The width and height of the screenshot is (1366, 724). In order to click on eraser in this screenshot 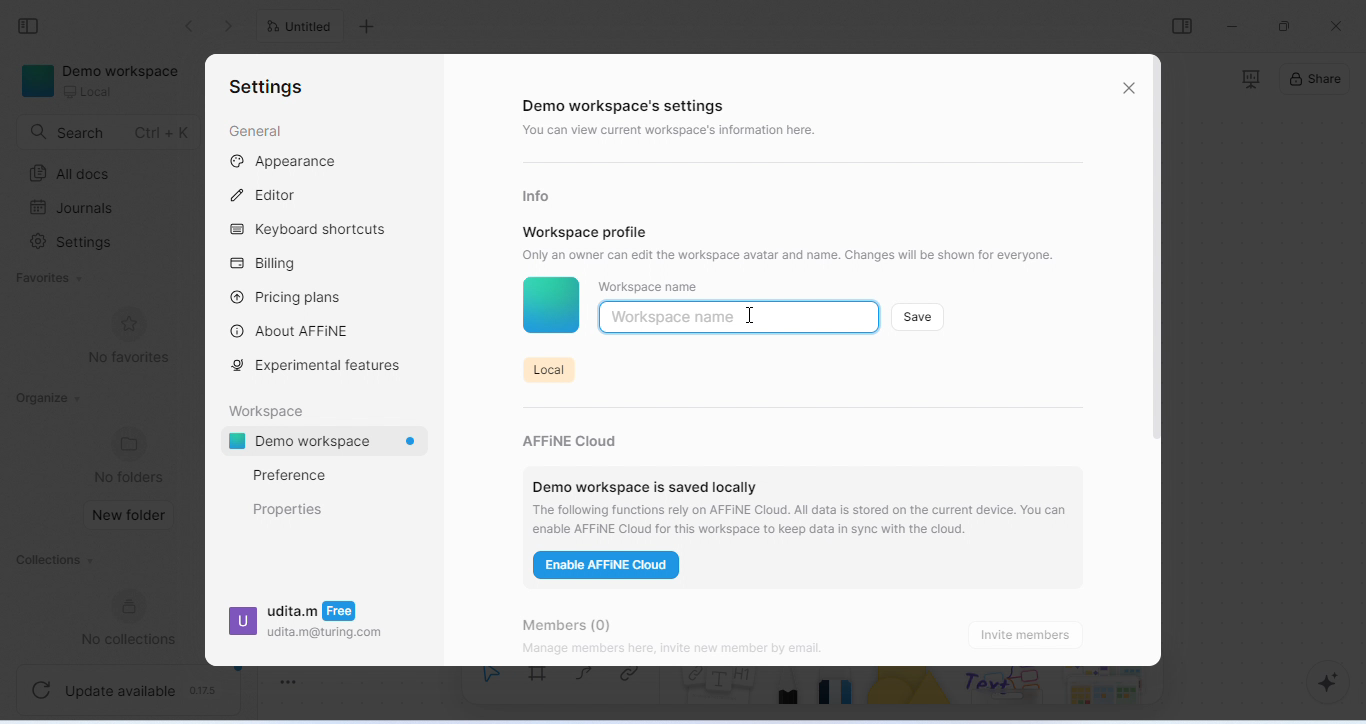, I will do `click(839, 693)`.